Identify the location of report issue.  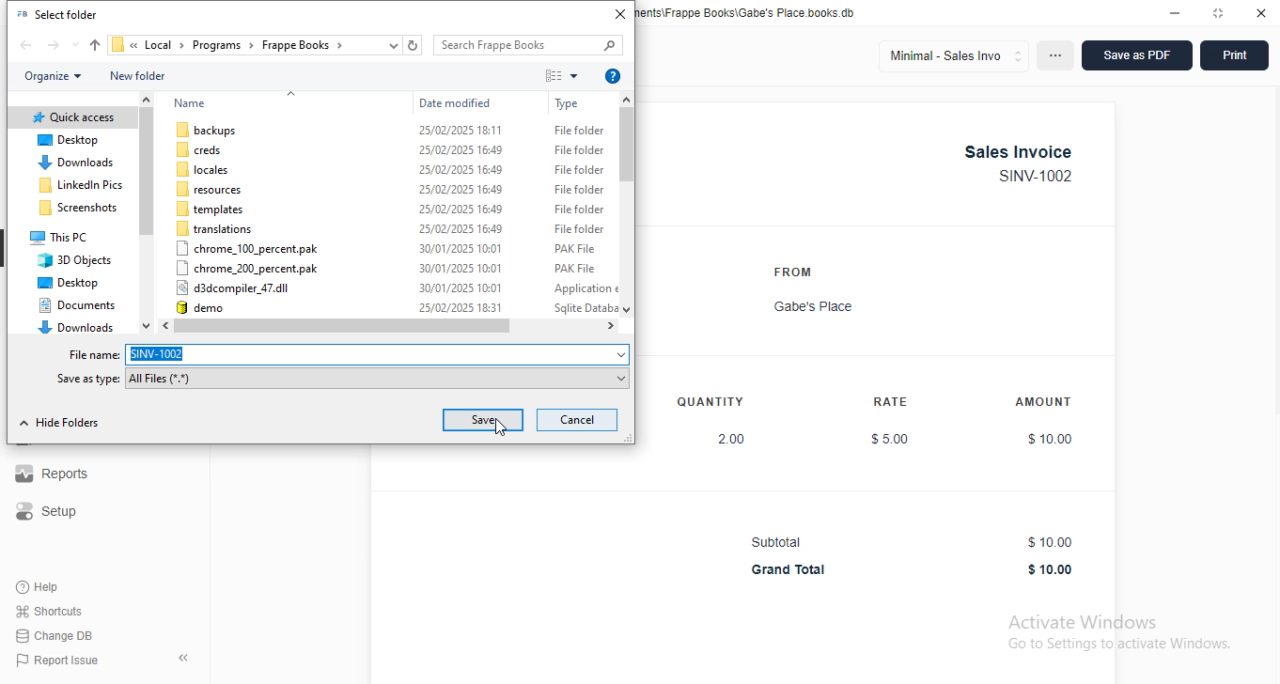
(57, 660).